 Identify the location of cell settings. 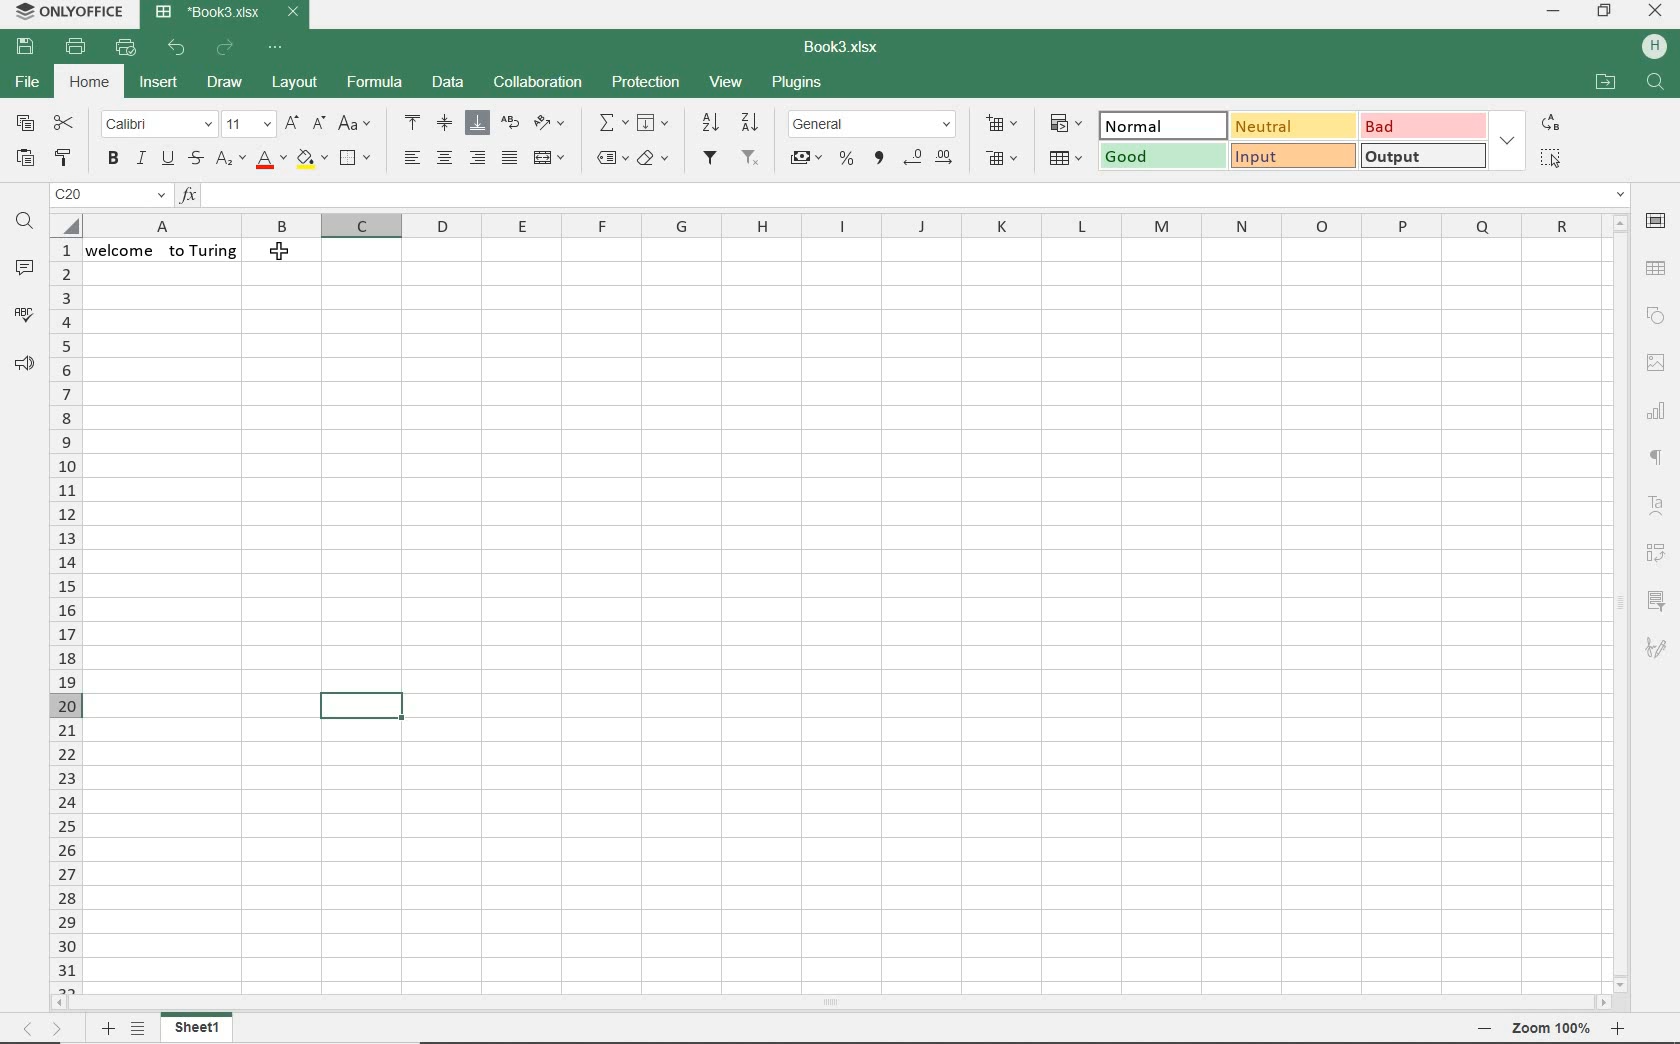
(1658, 221).